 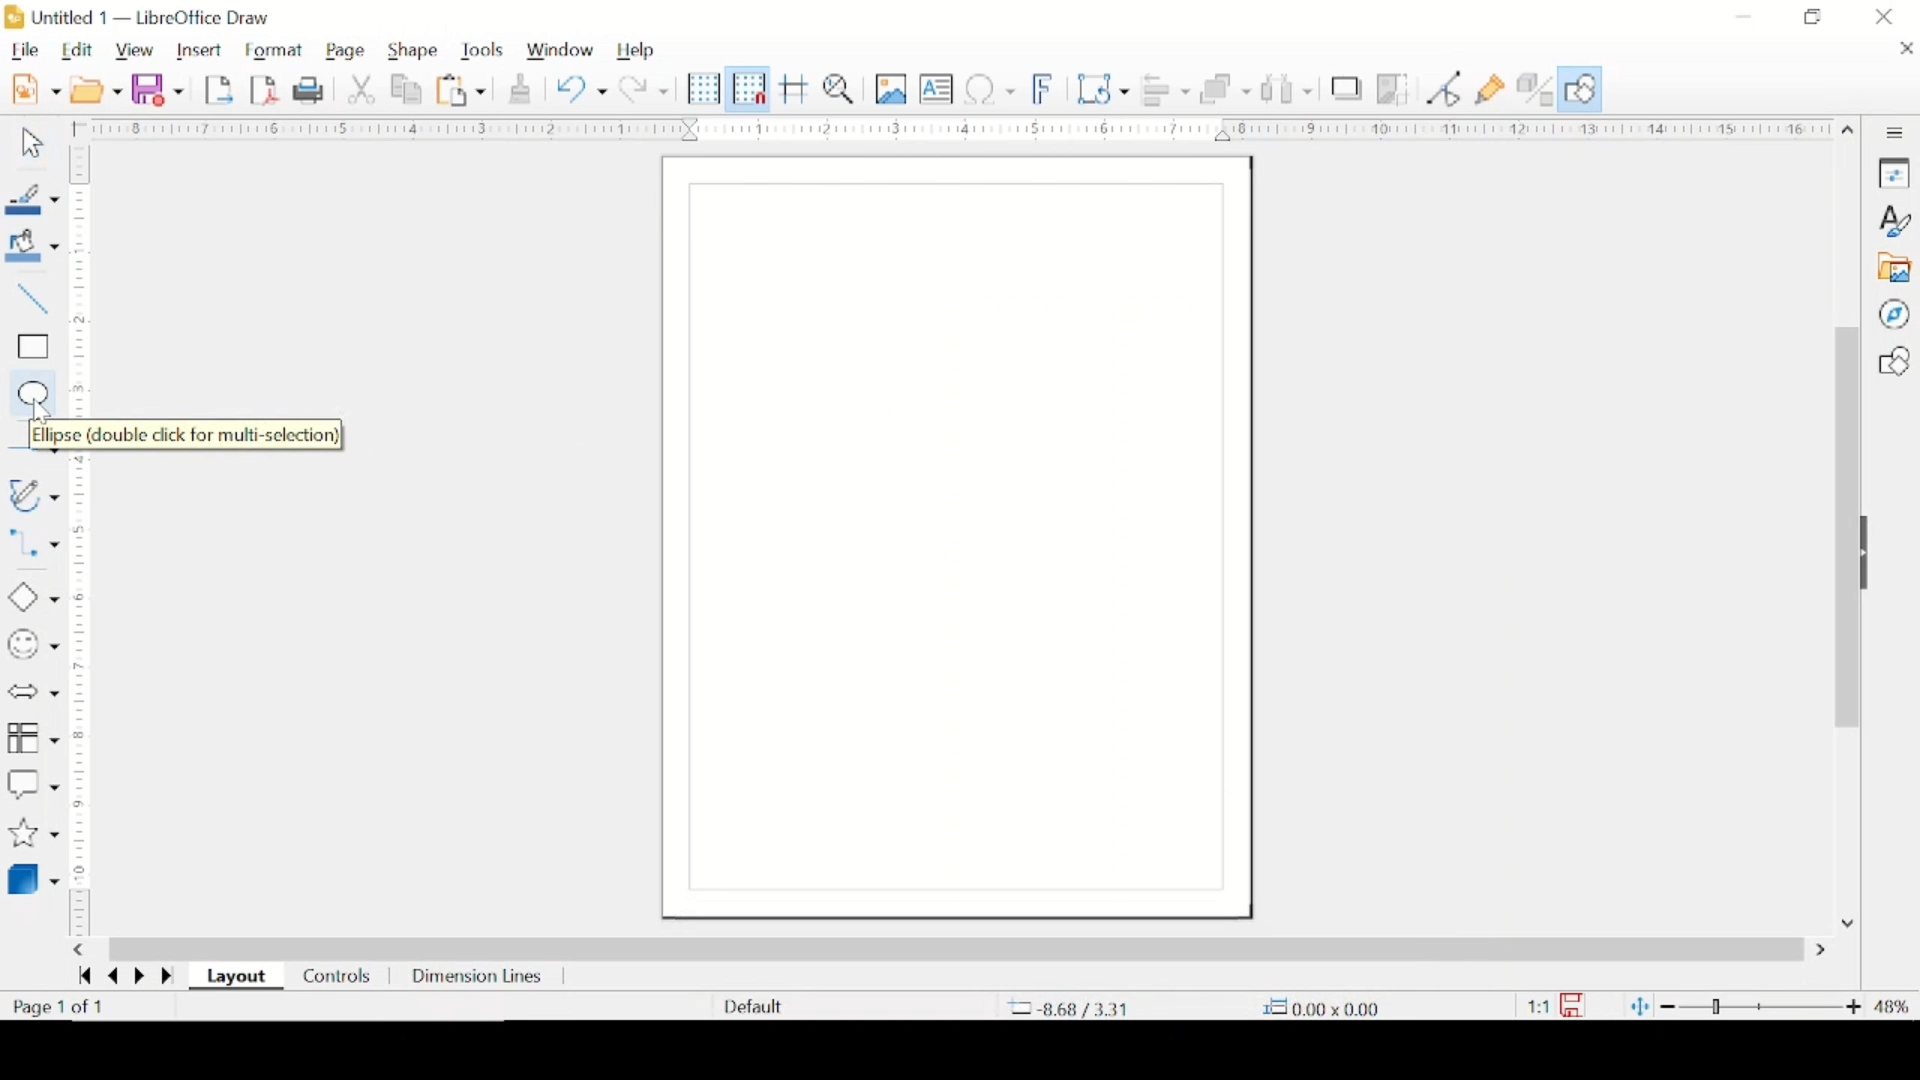 I want to click on symbol shapes, so click(x=33, y=645).